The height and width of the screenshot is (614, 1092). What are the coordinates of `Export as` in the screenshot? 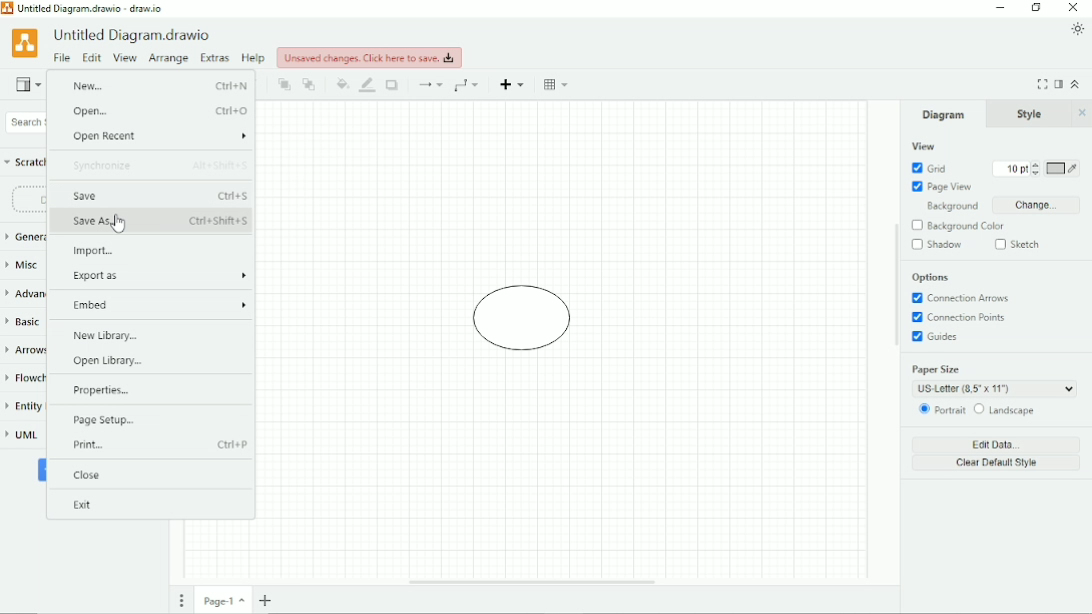 It's located at (158, 275).